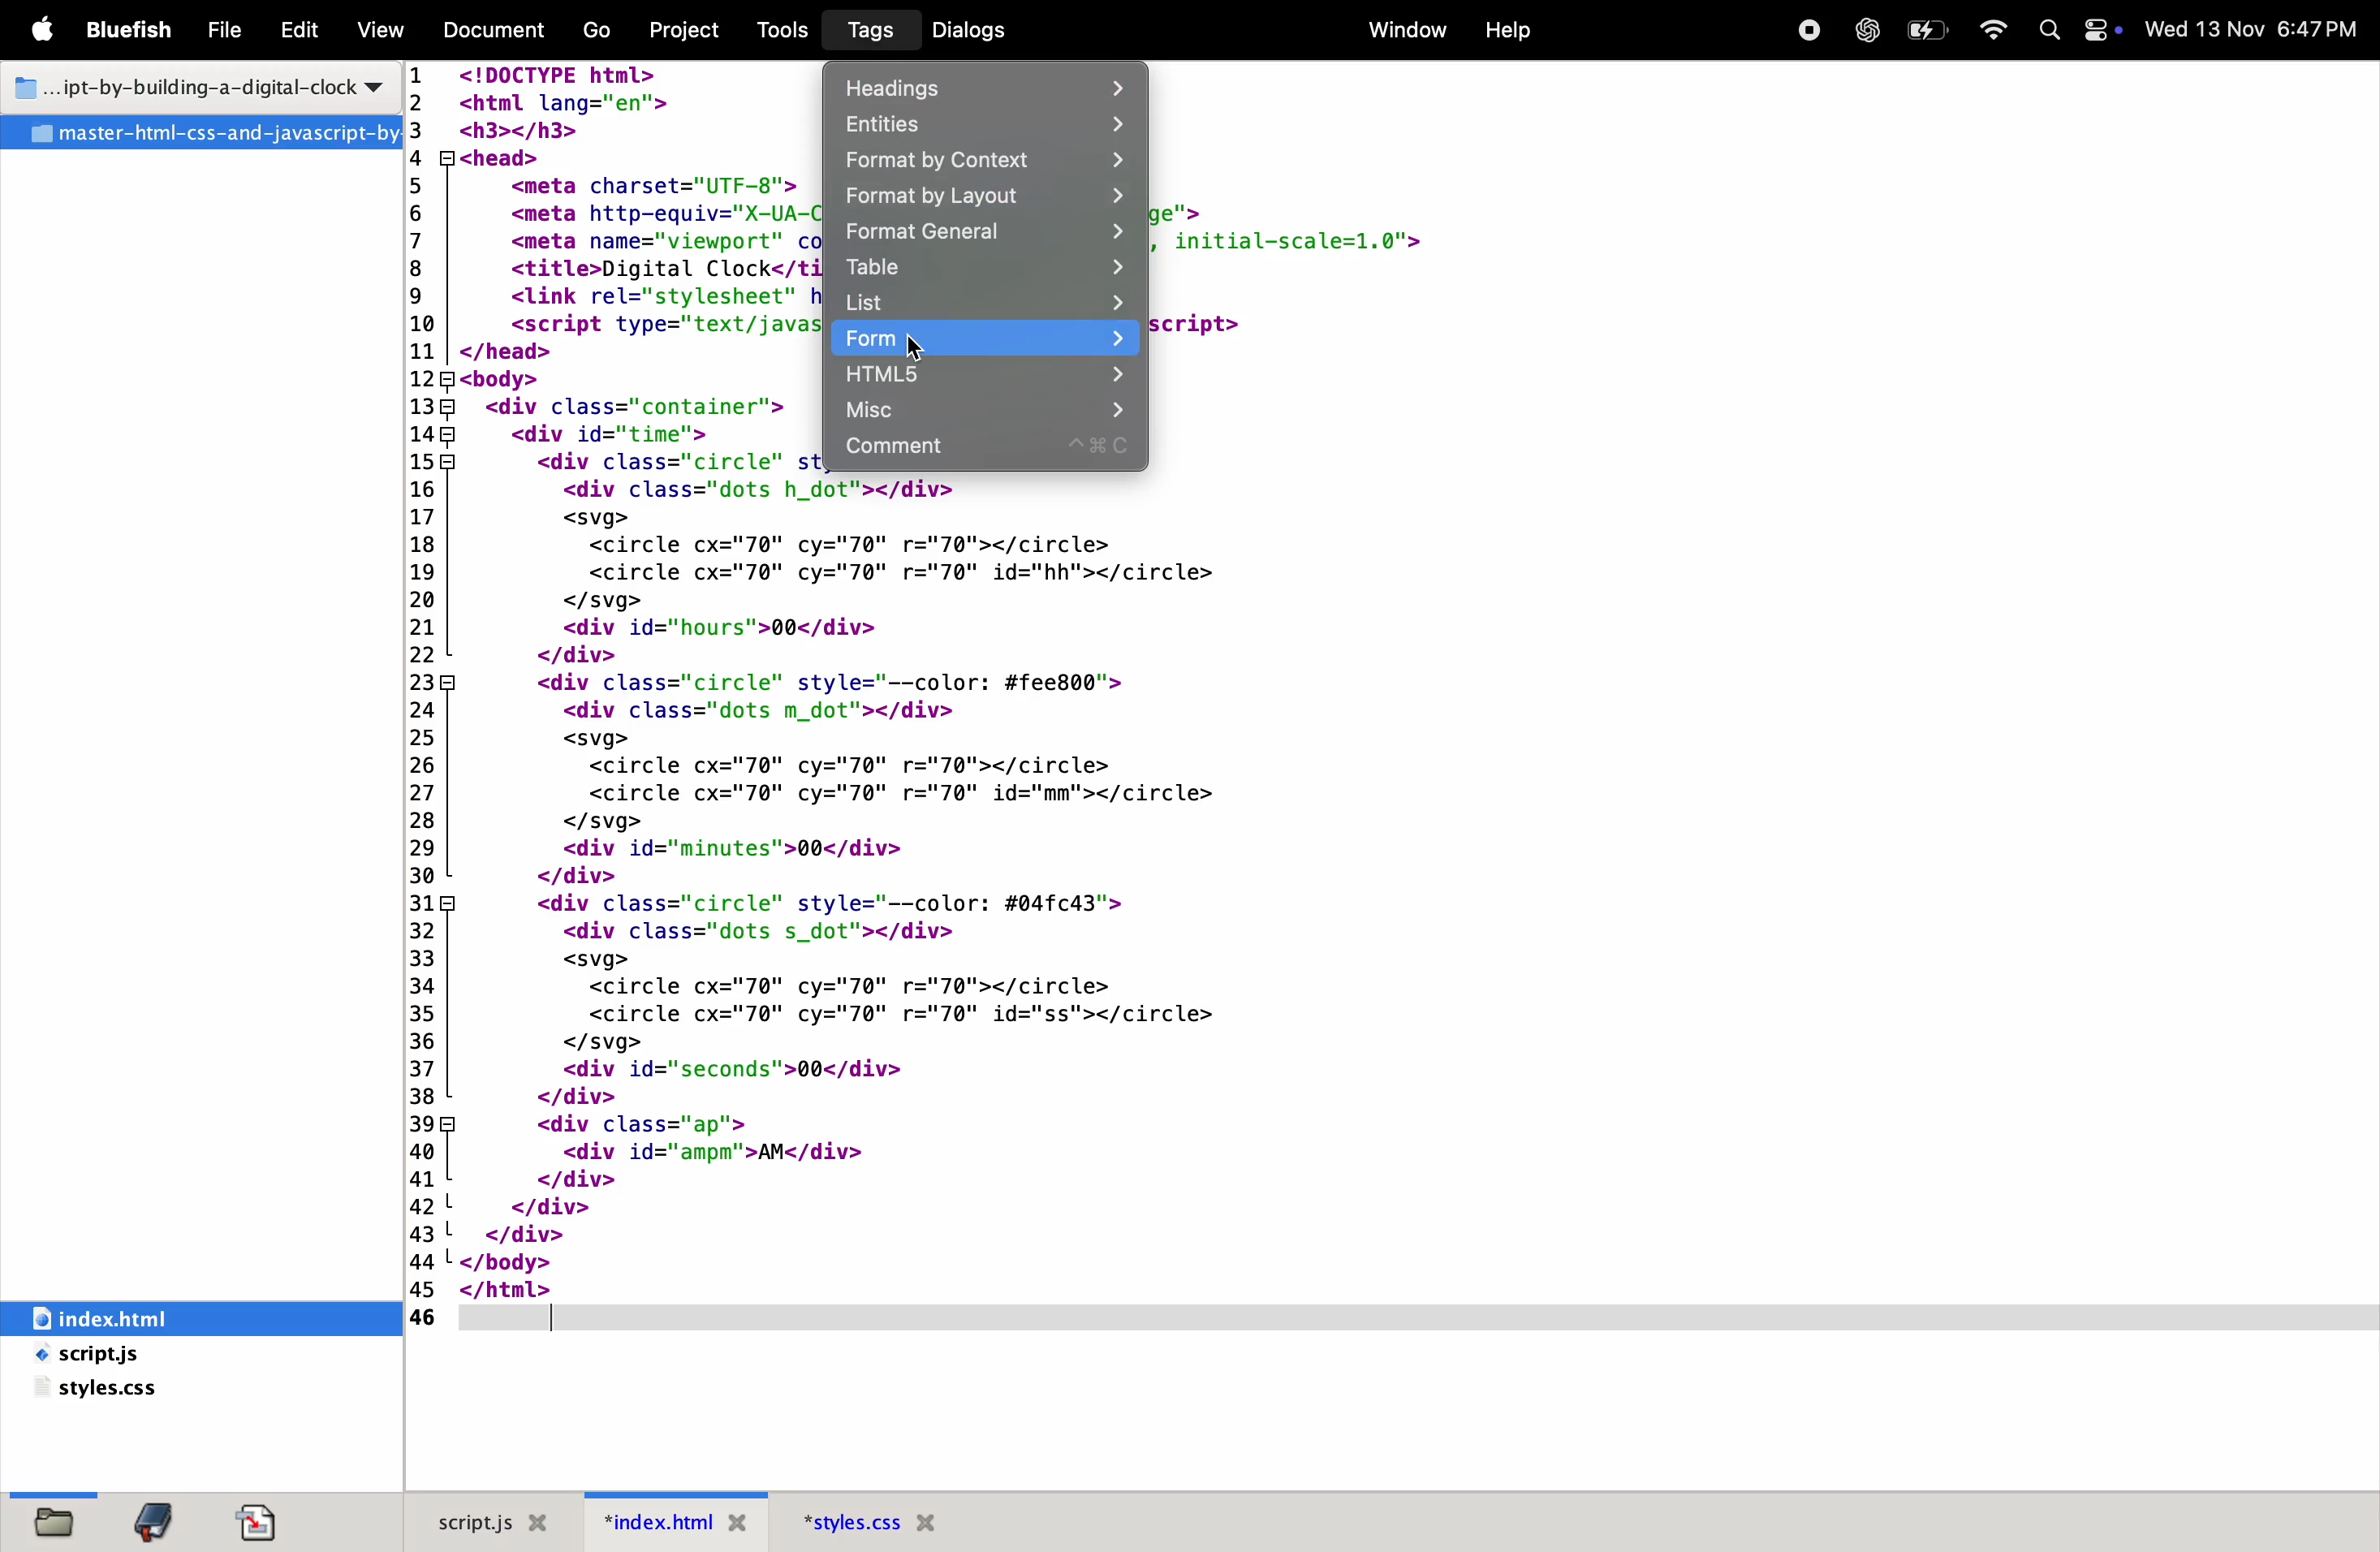 The image size is (2380, 1552). I want to click on page title, so click(195, 90).